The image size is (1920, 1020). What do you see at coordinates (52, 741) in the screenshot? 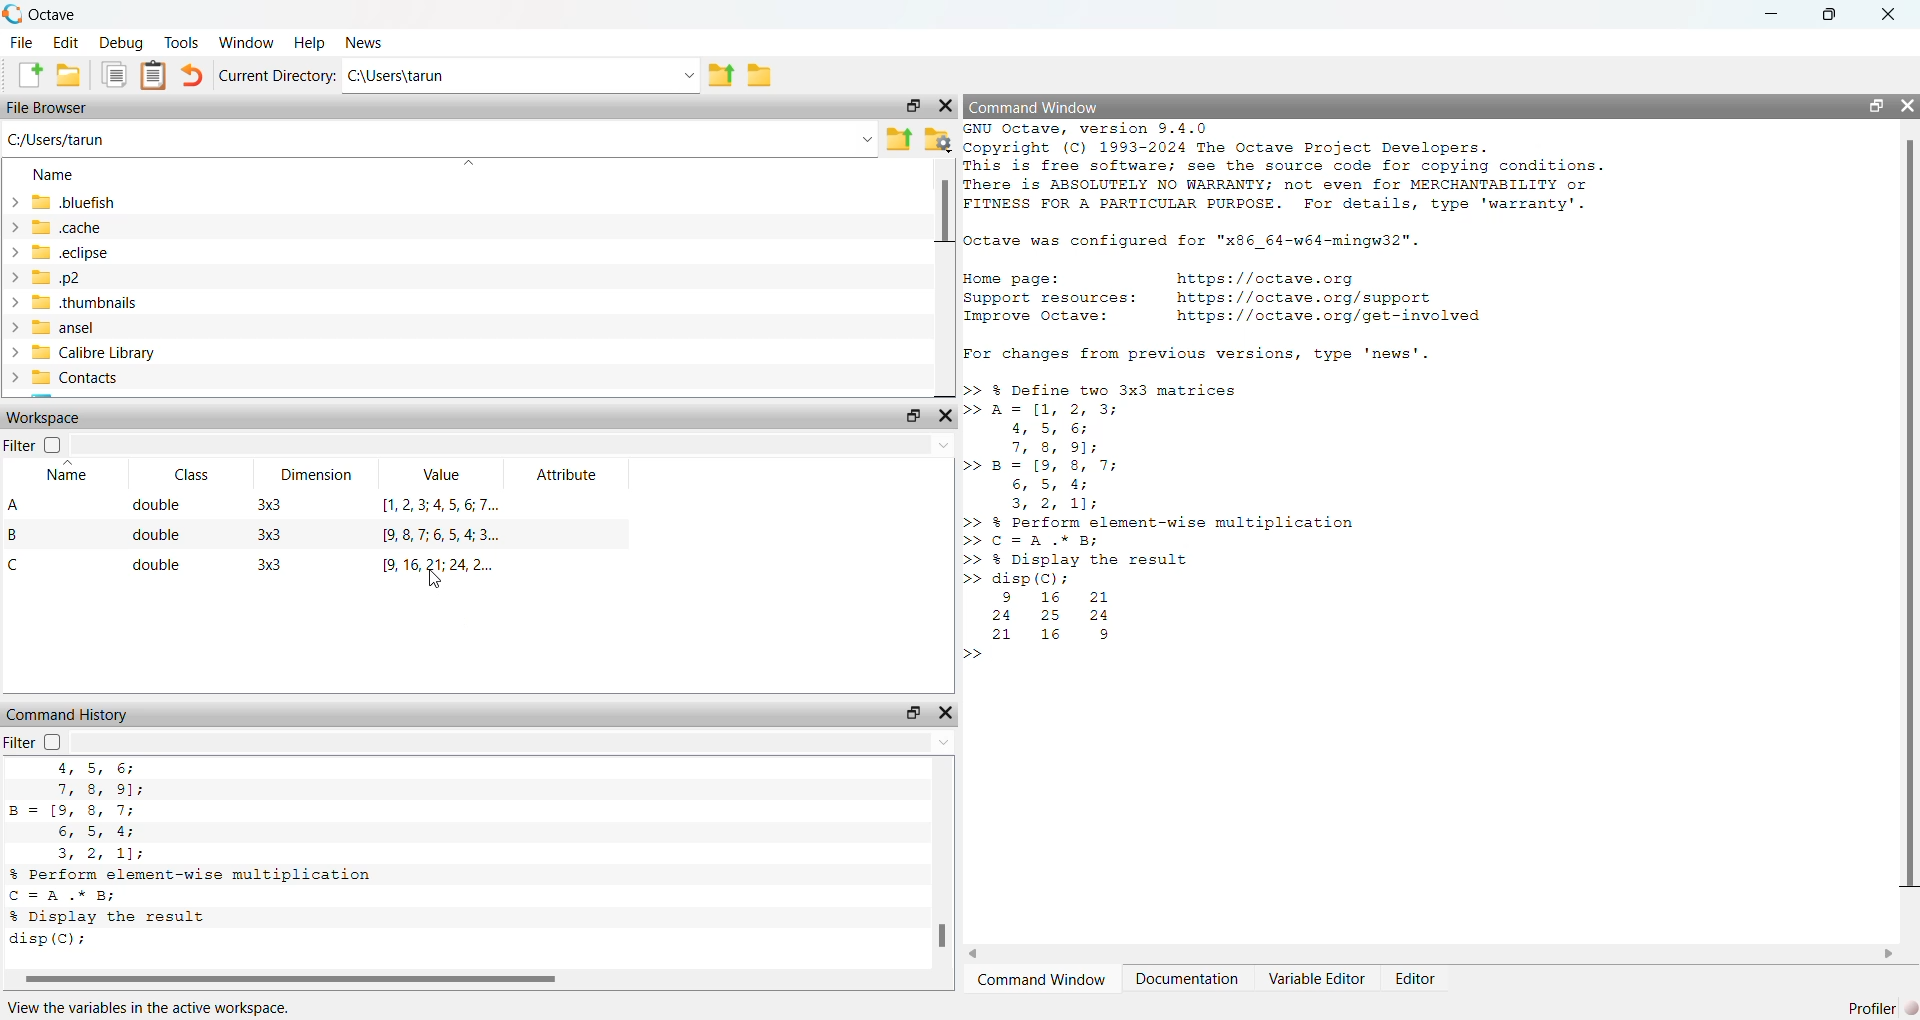
I see `Checkbox` at bounding box center [52, 741].